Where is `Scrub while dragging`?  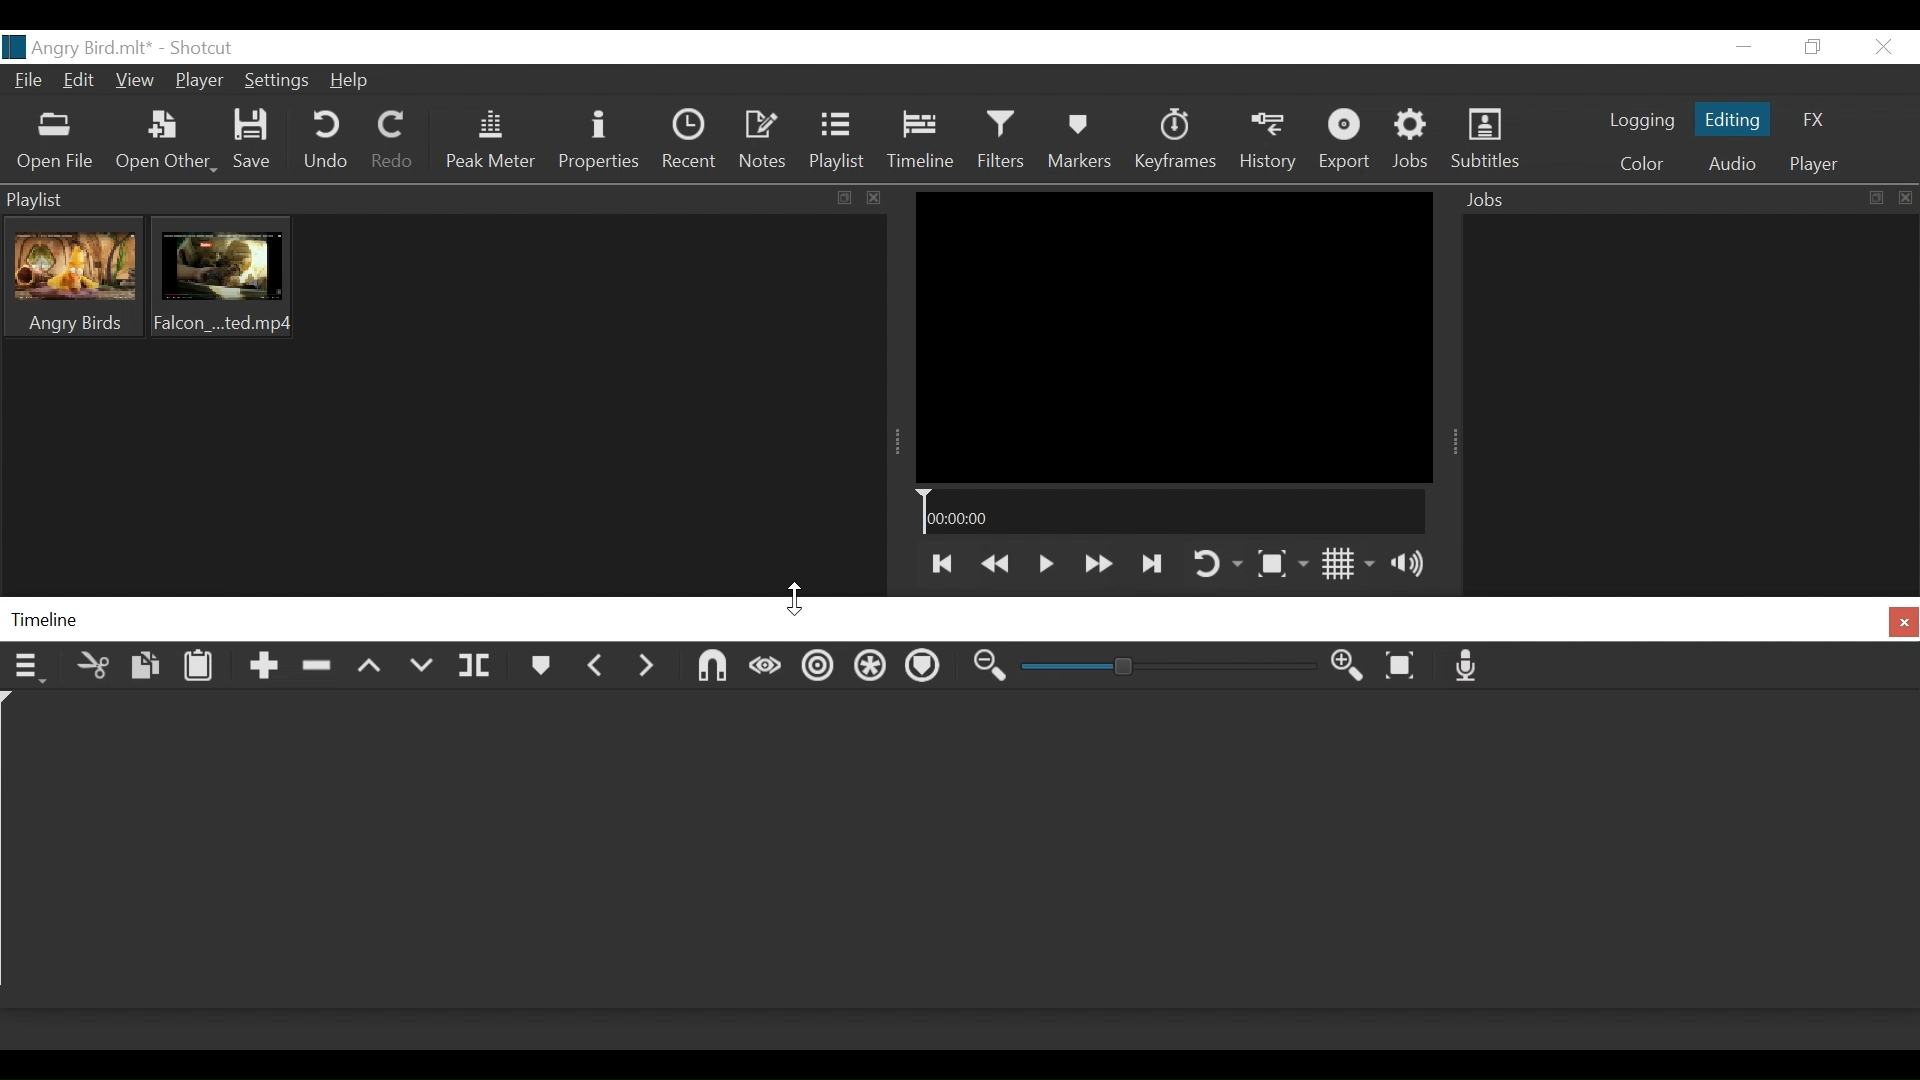 Scrub while dragging is located at coordinates (765, 668).